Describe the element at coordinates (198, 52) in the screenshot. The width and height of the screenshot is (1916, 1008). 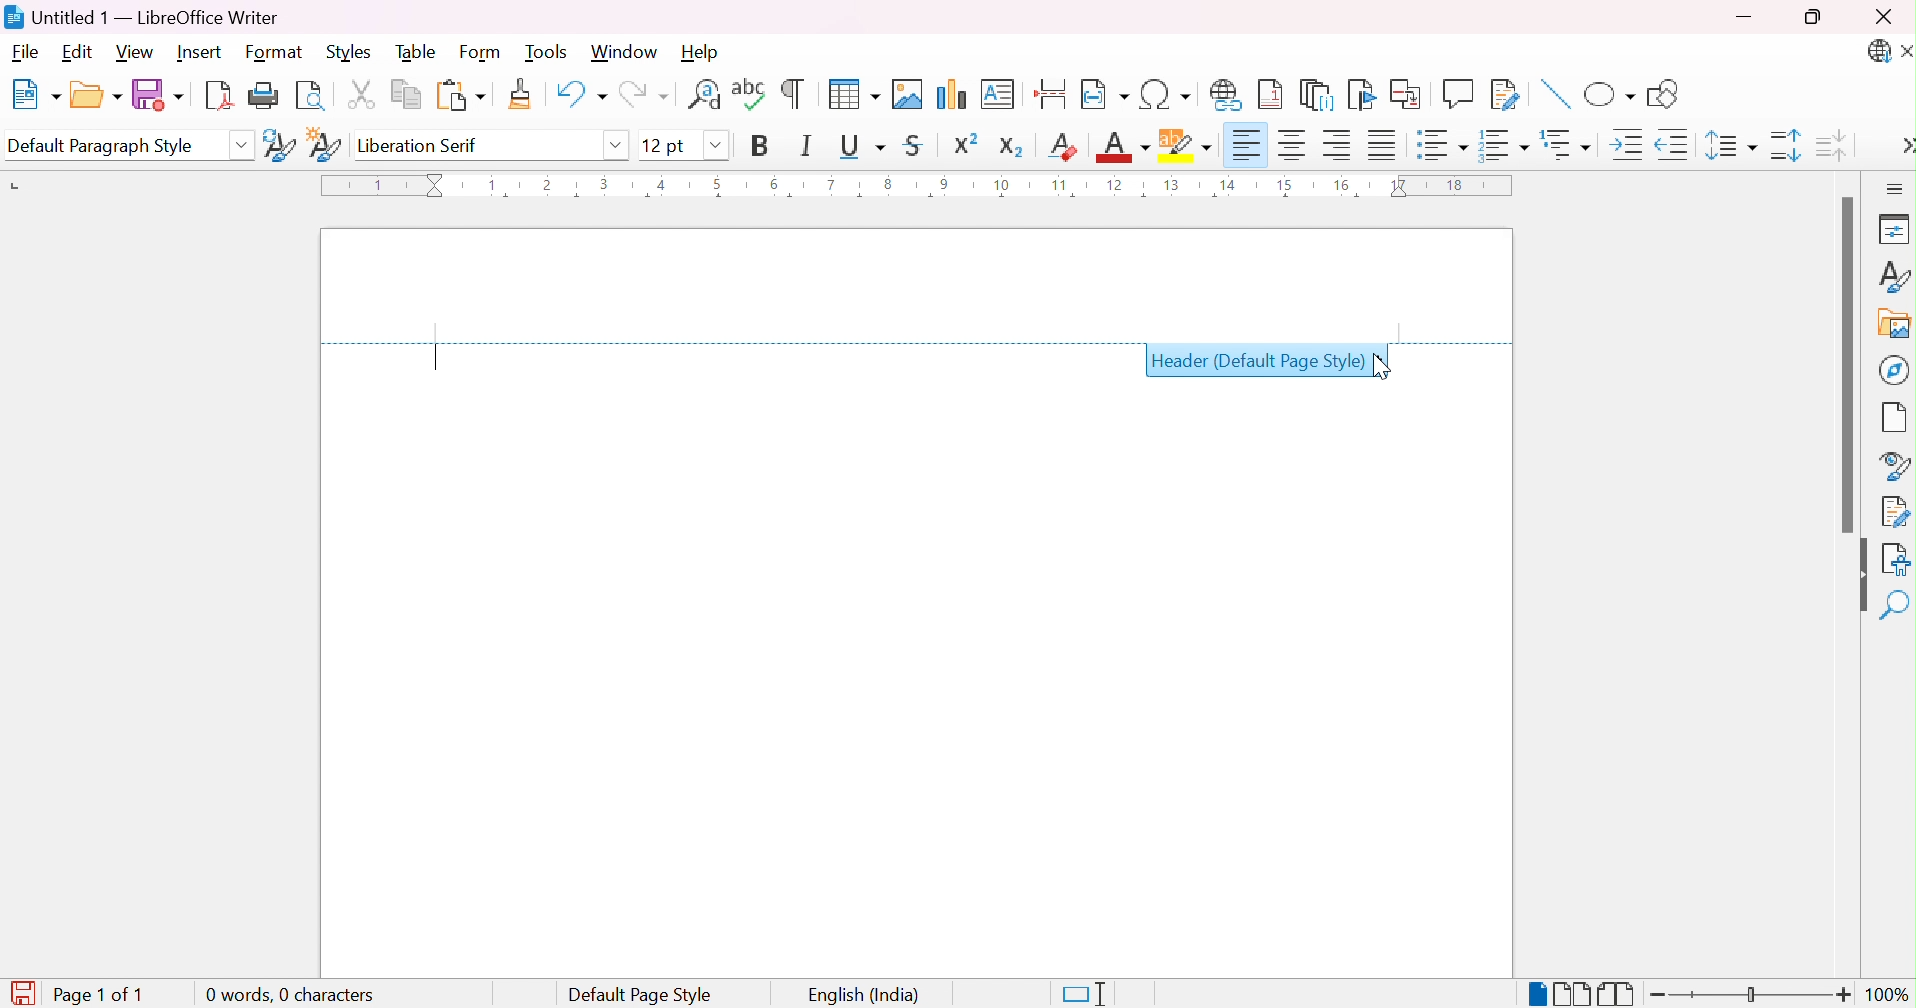
I see `Insert` at that location.